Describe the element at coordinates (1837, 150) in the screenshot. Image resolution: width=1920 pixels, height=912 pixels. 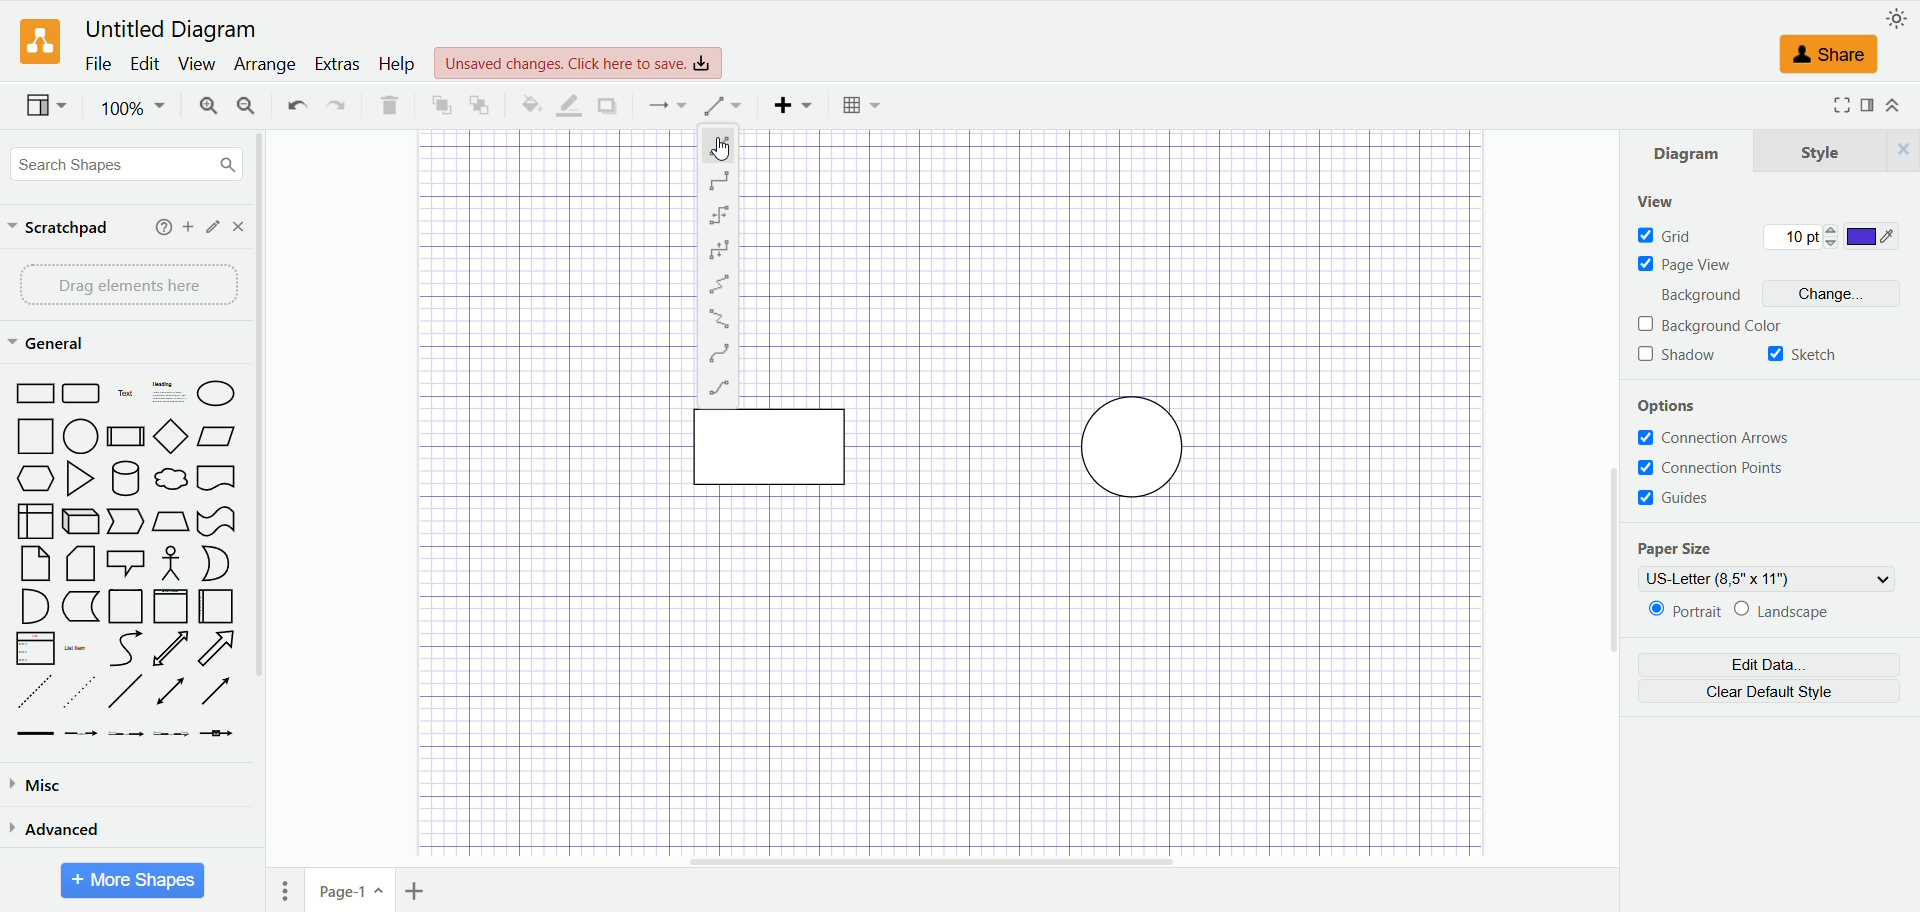
I see `style` at that location.